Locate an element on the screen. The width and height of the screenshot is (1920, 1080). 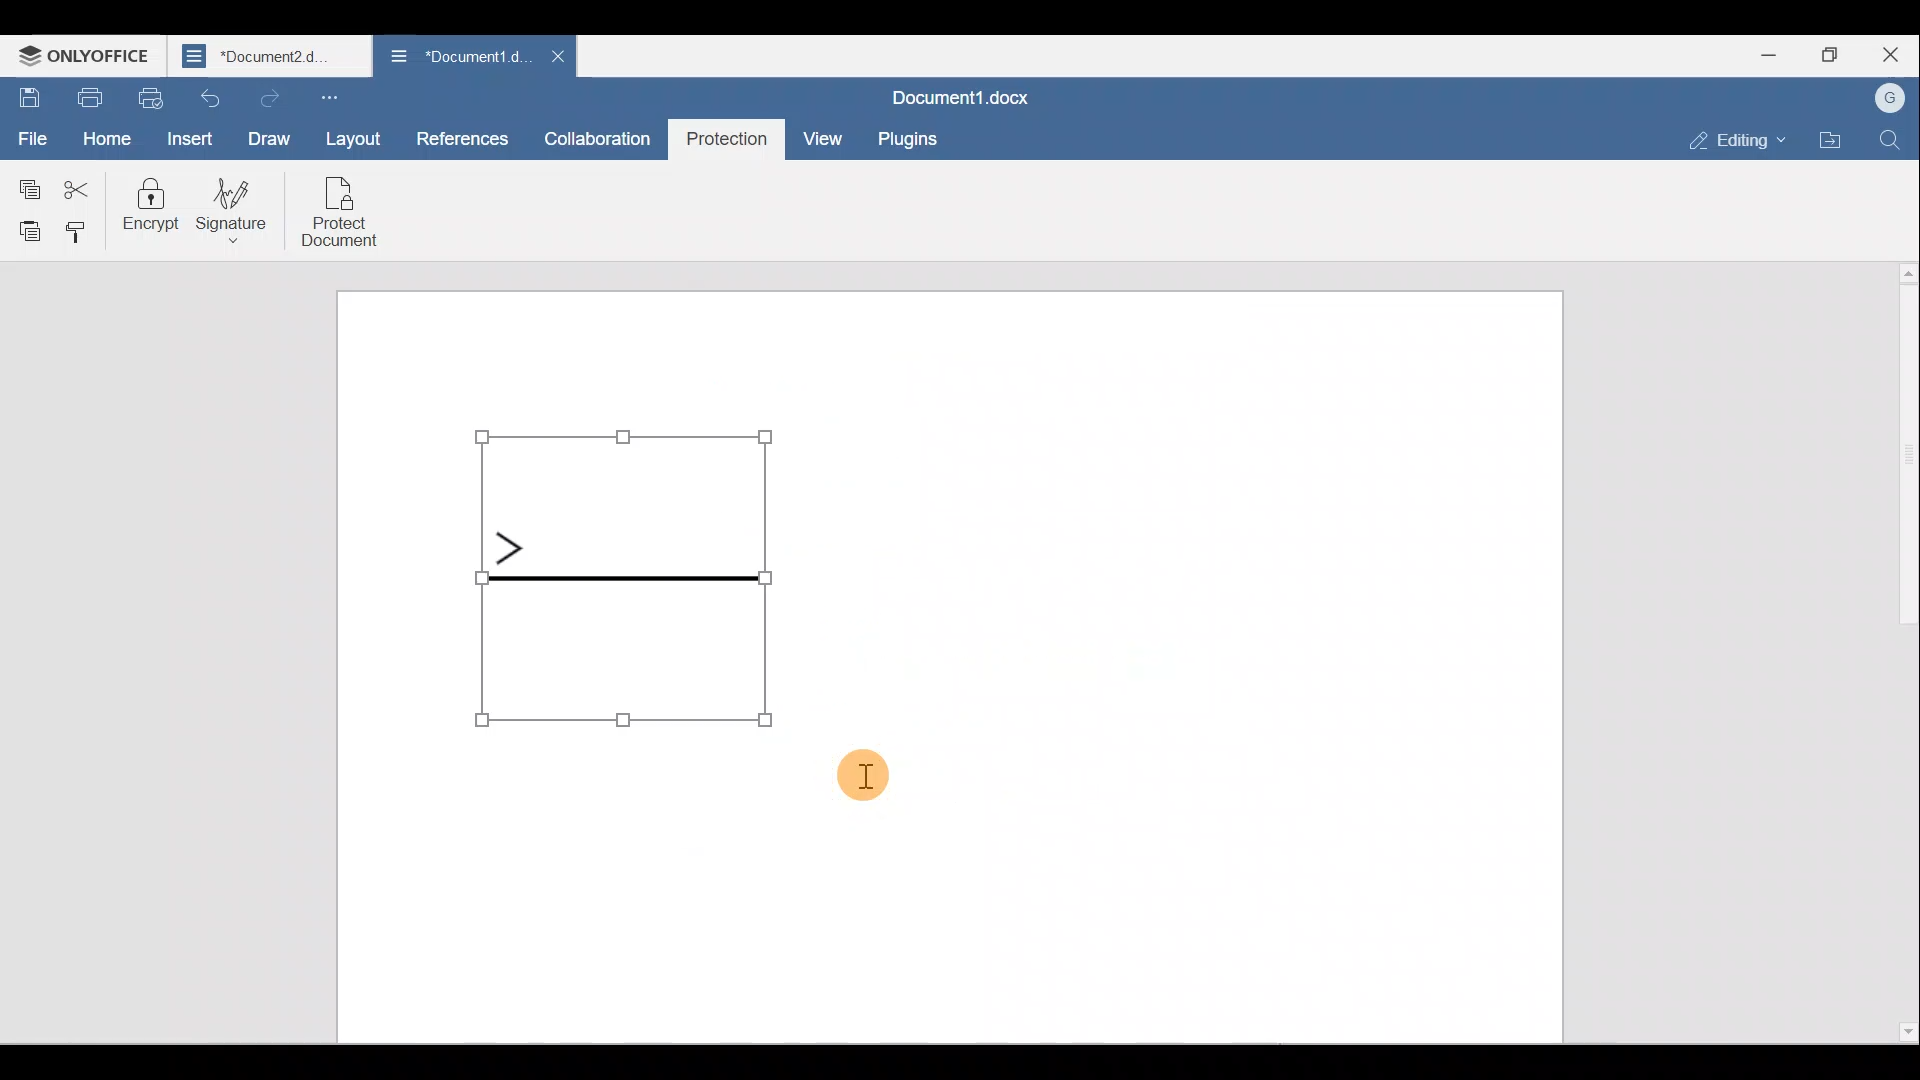
Document name is located at coordinates (272, 57).